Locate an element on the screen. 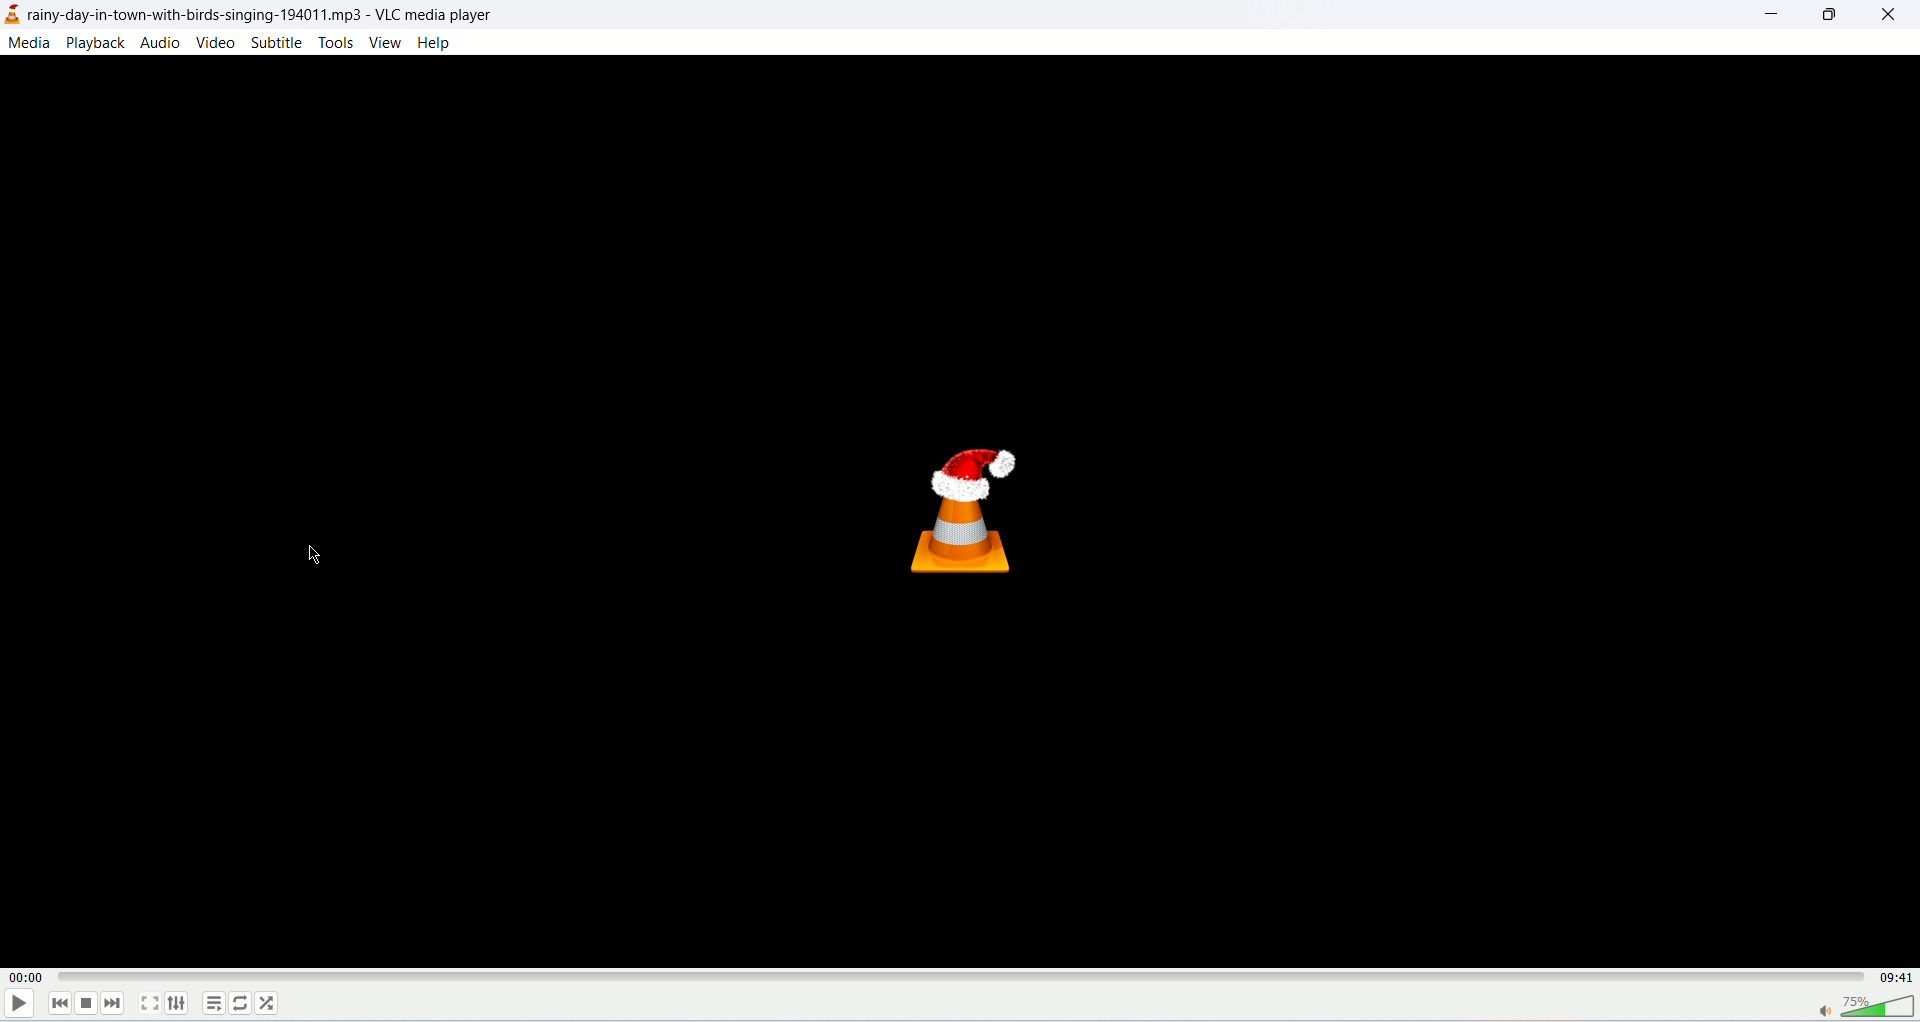 The image size is (1920, 1022). video is located at coordinates (218, 44).